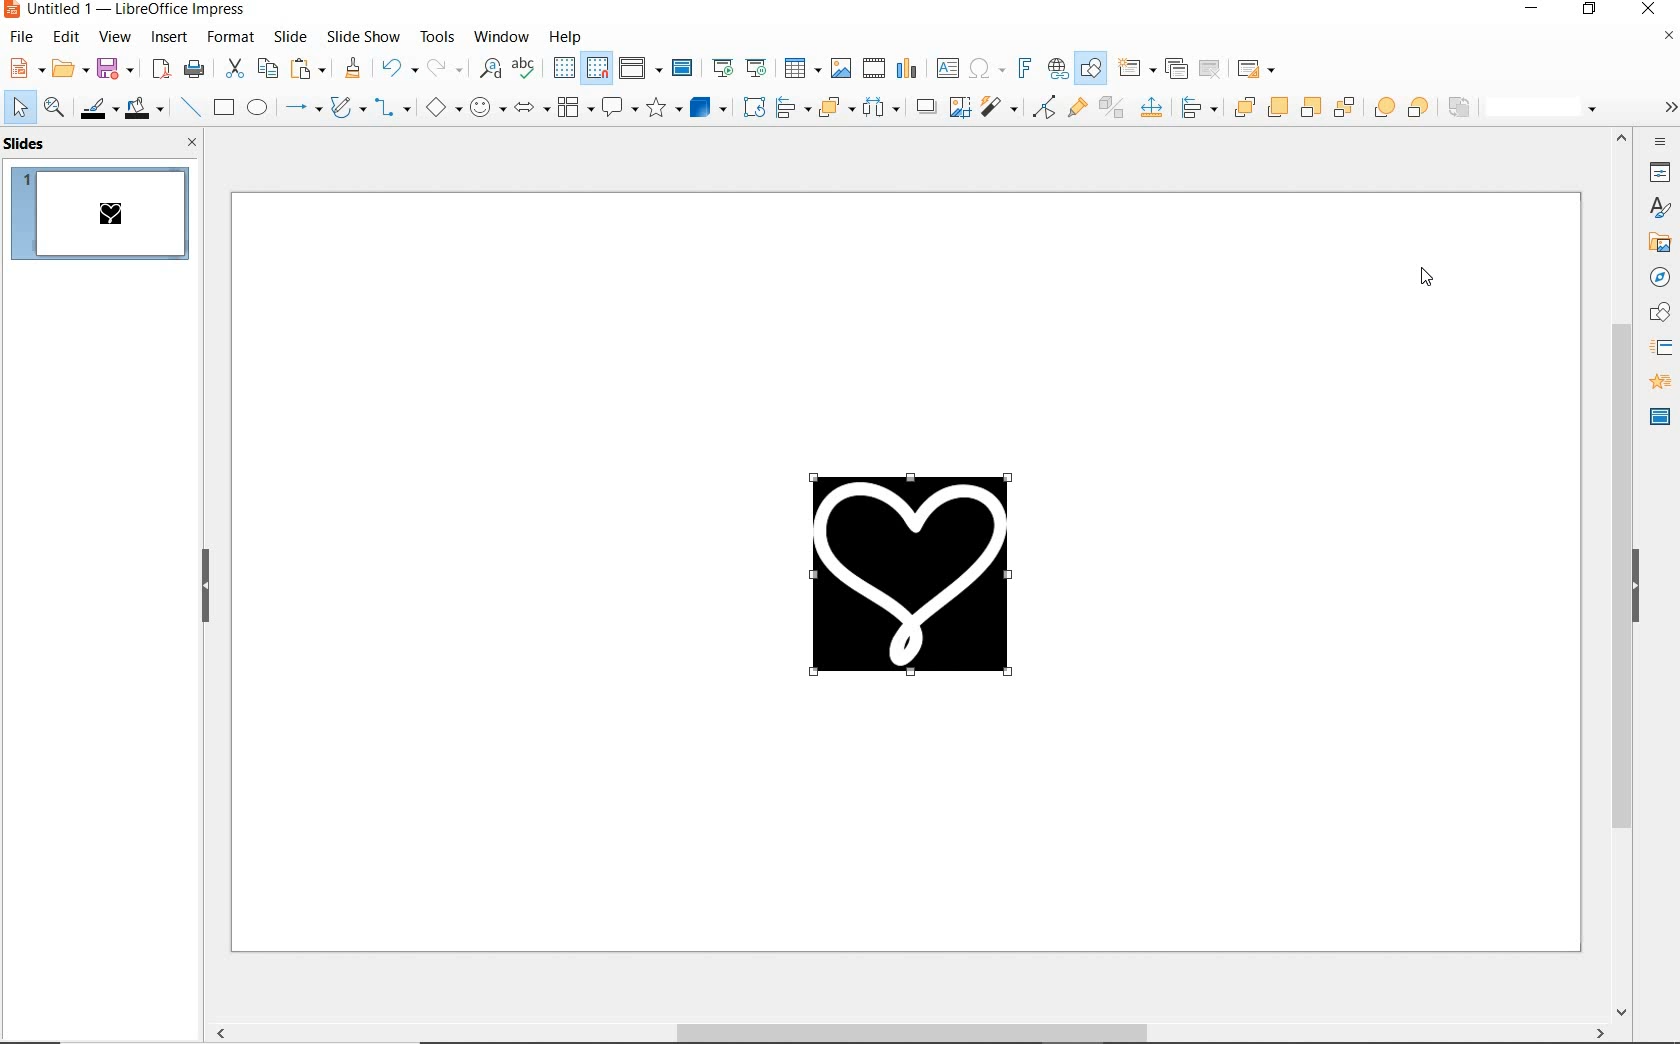 The image size is (1680, 1044). Describe the element at coordinates (1662, 142) in the screenshot. I see `SIDEBAR SETTINGS` at that location.